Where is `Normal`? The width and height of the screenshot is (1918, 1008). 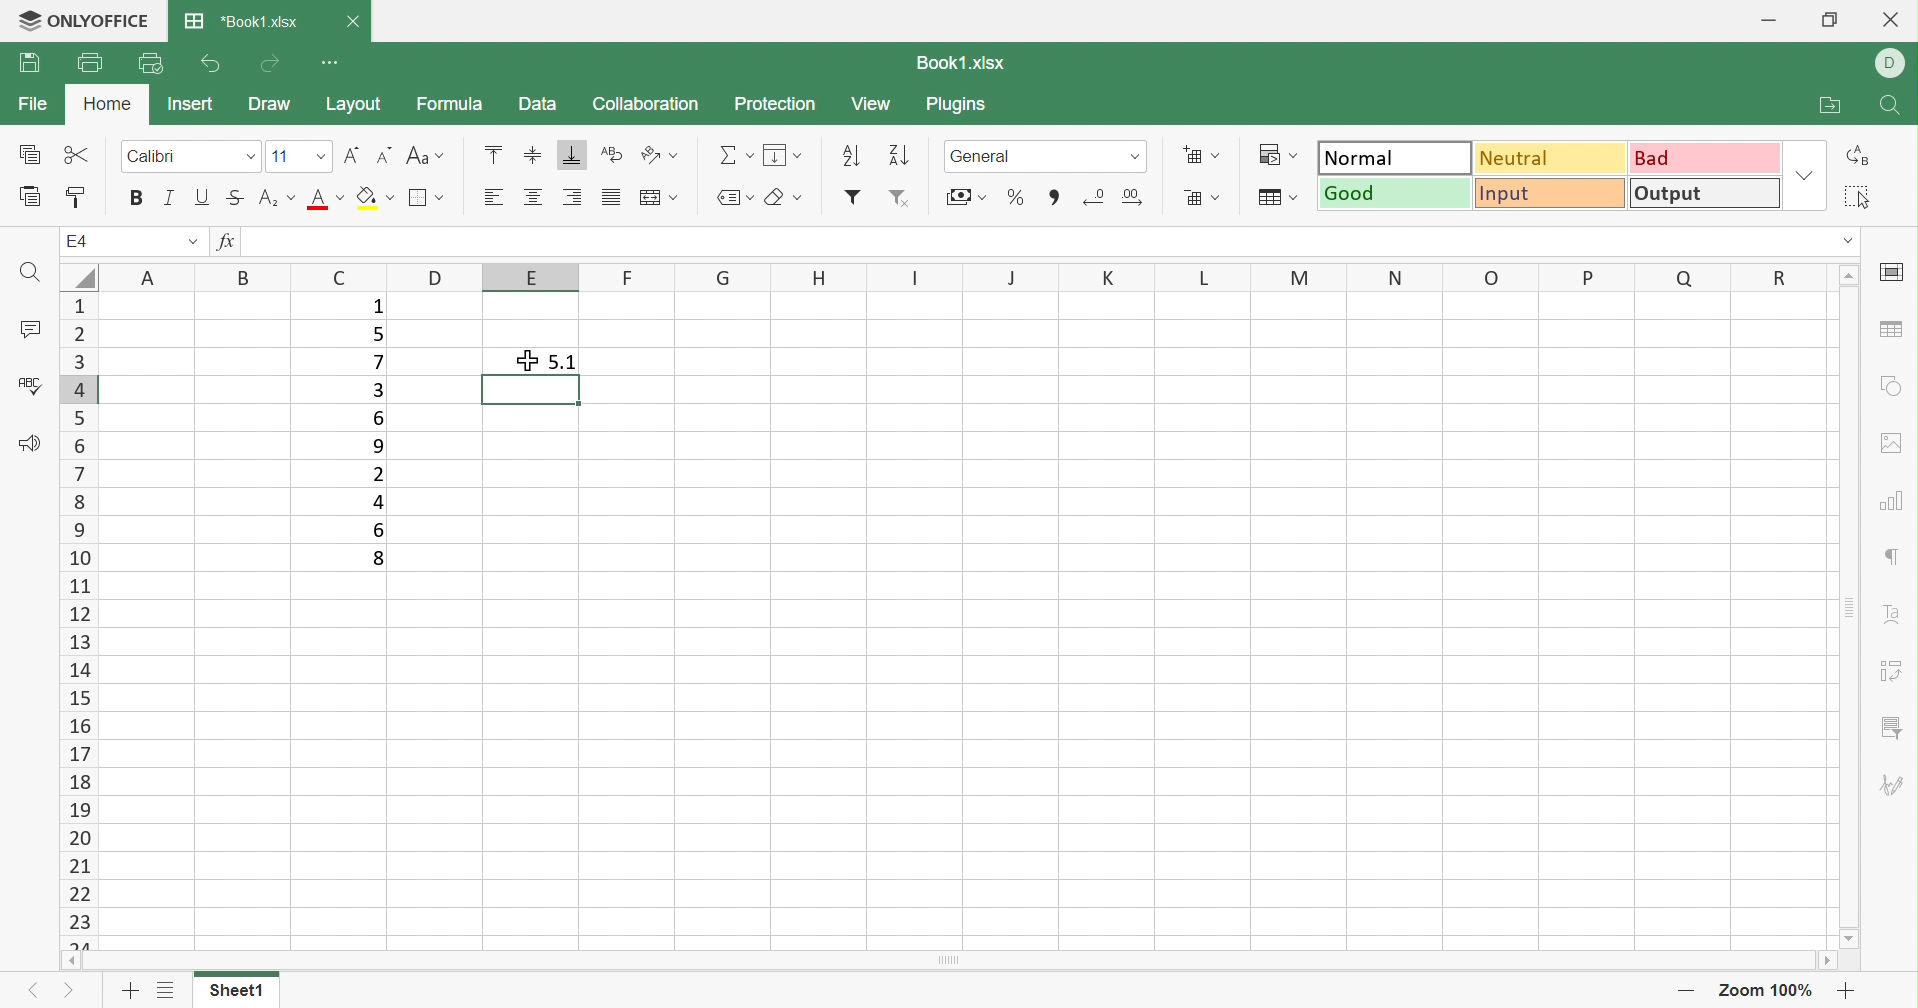
Normal is located at coordinates (1395, 157).